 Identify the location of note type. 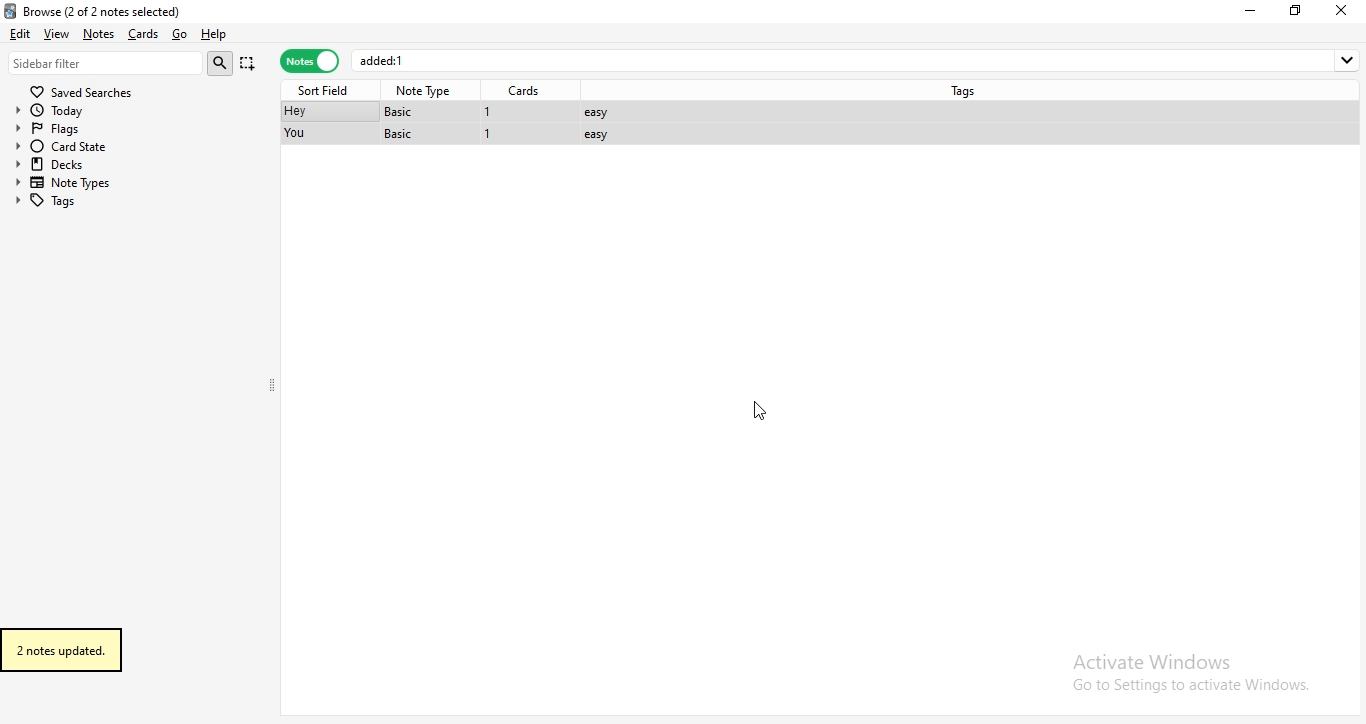
(426, 91).